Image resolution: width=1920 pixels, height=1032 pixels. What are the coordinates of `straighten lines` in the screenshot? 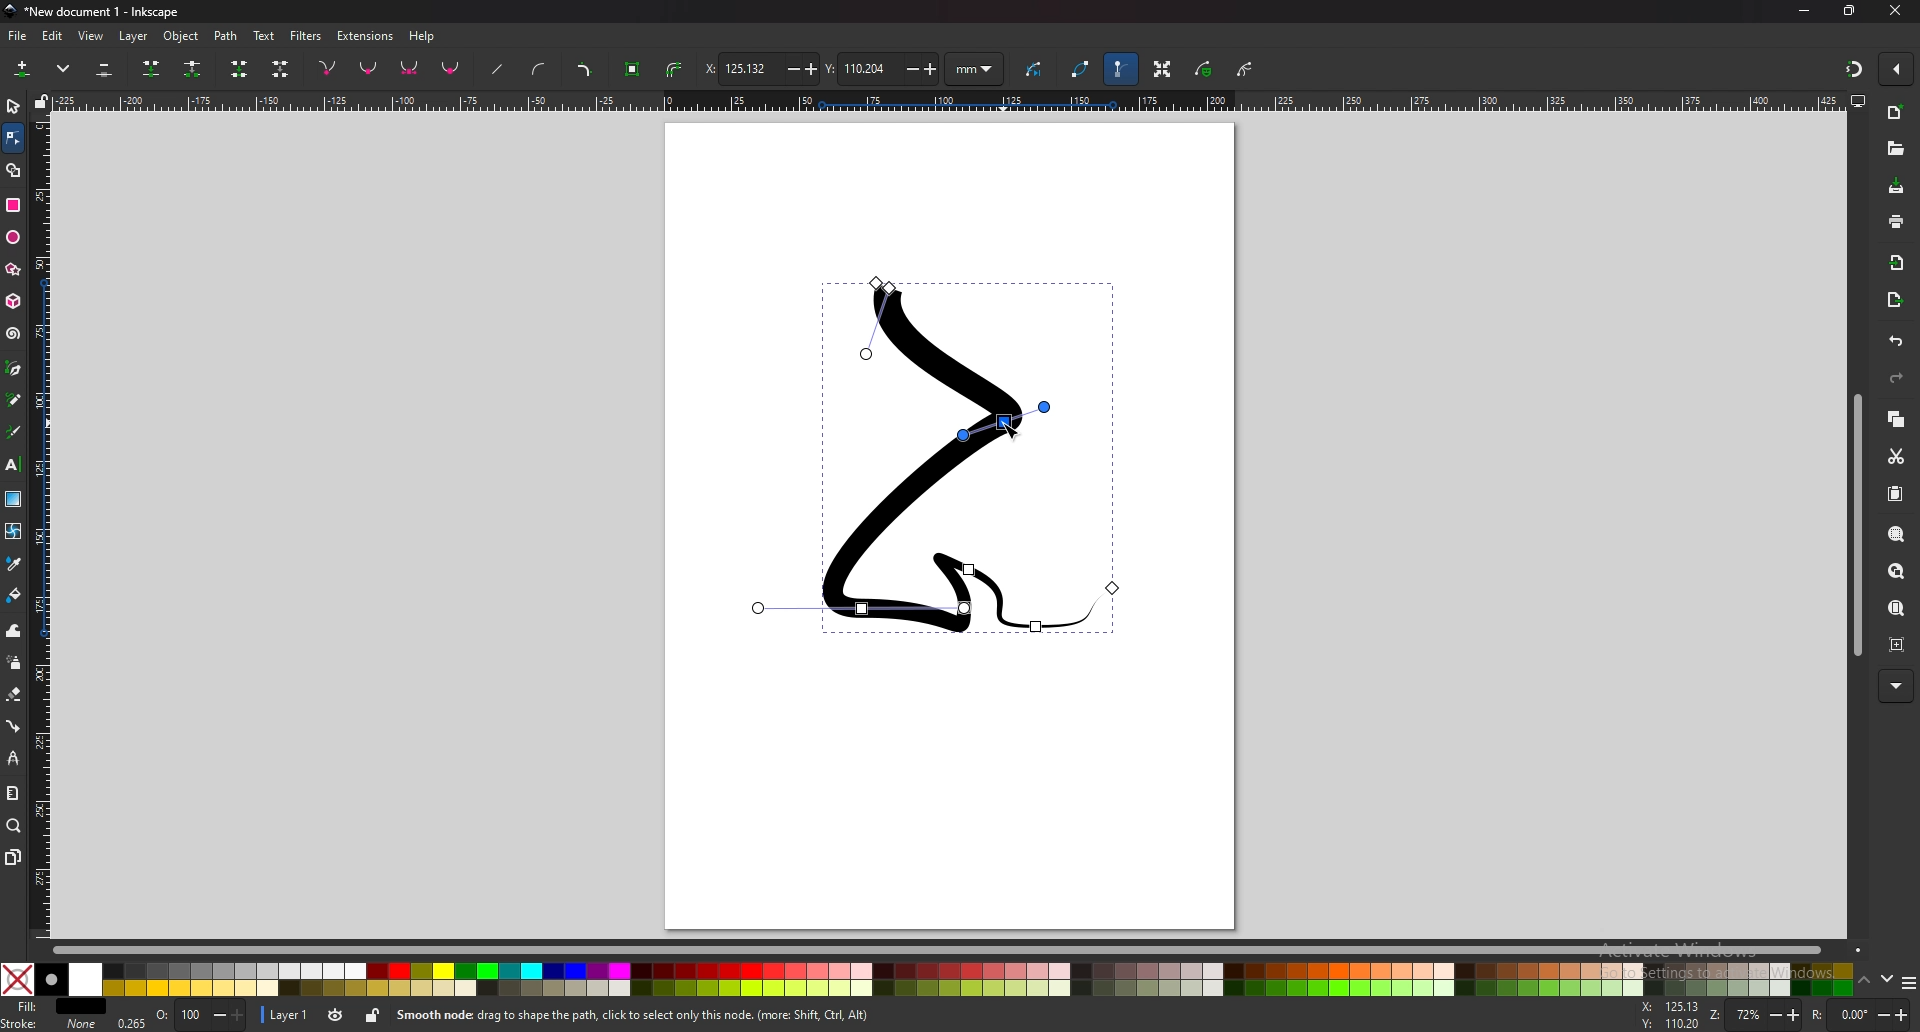 It's located at (499, 71).